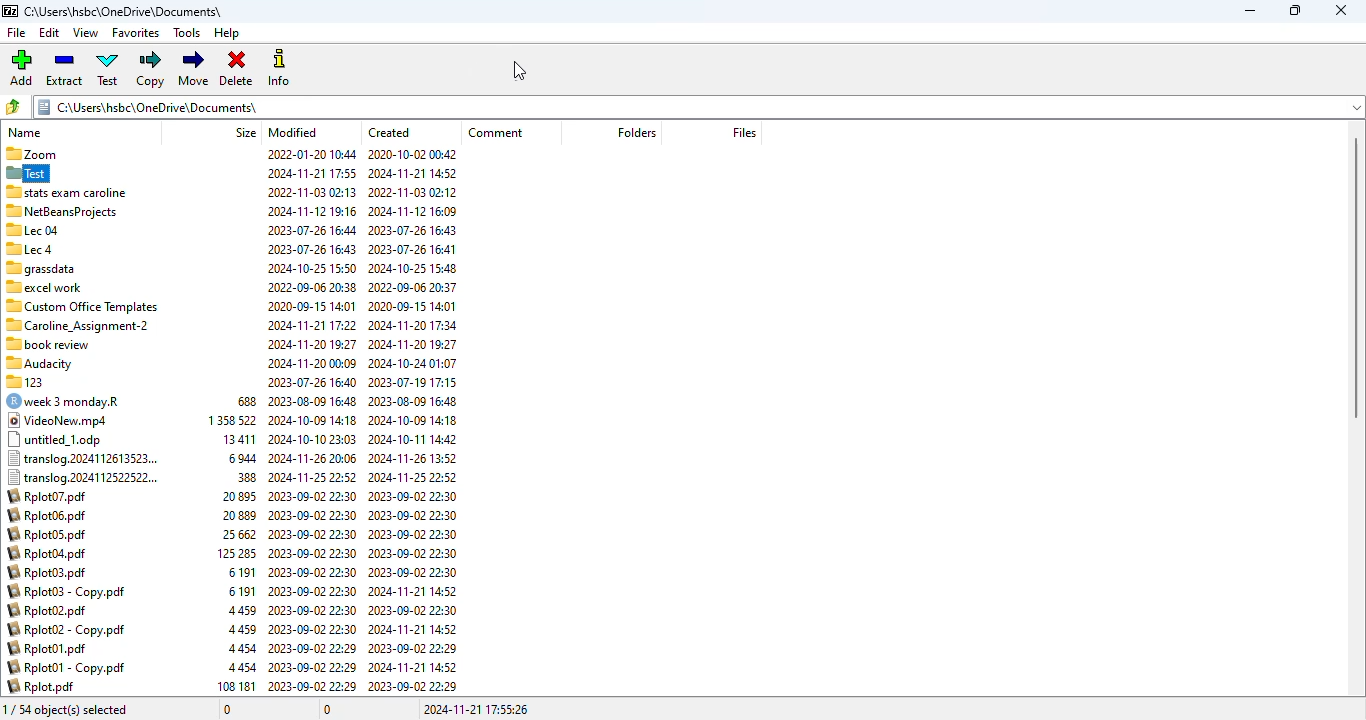 The image size is (1366, 720). Describe the element at coordinates (54, 440) in the screenshot. I see `untitled_1.odp` at that location.